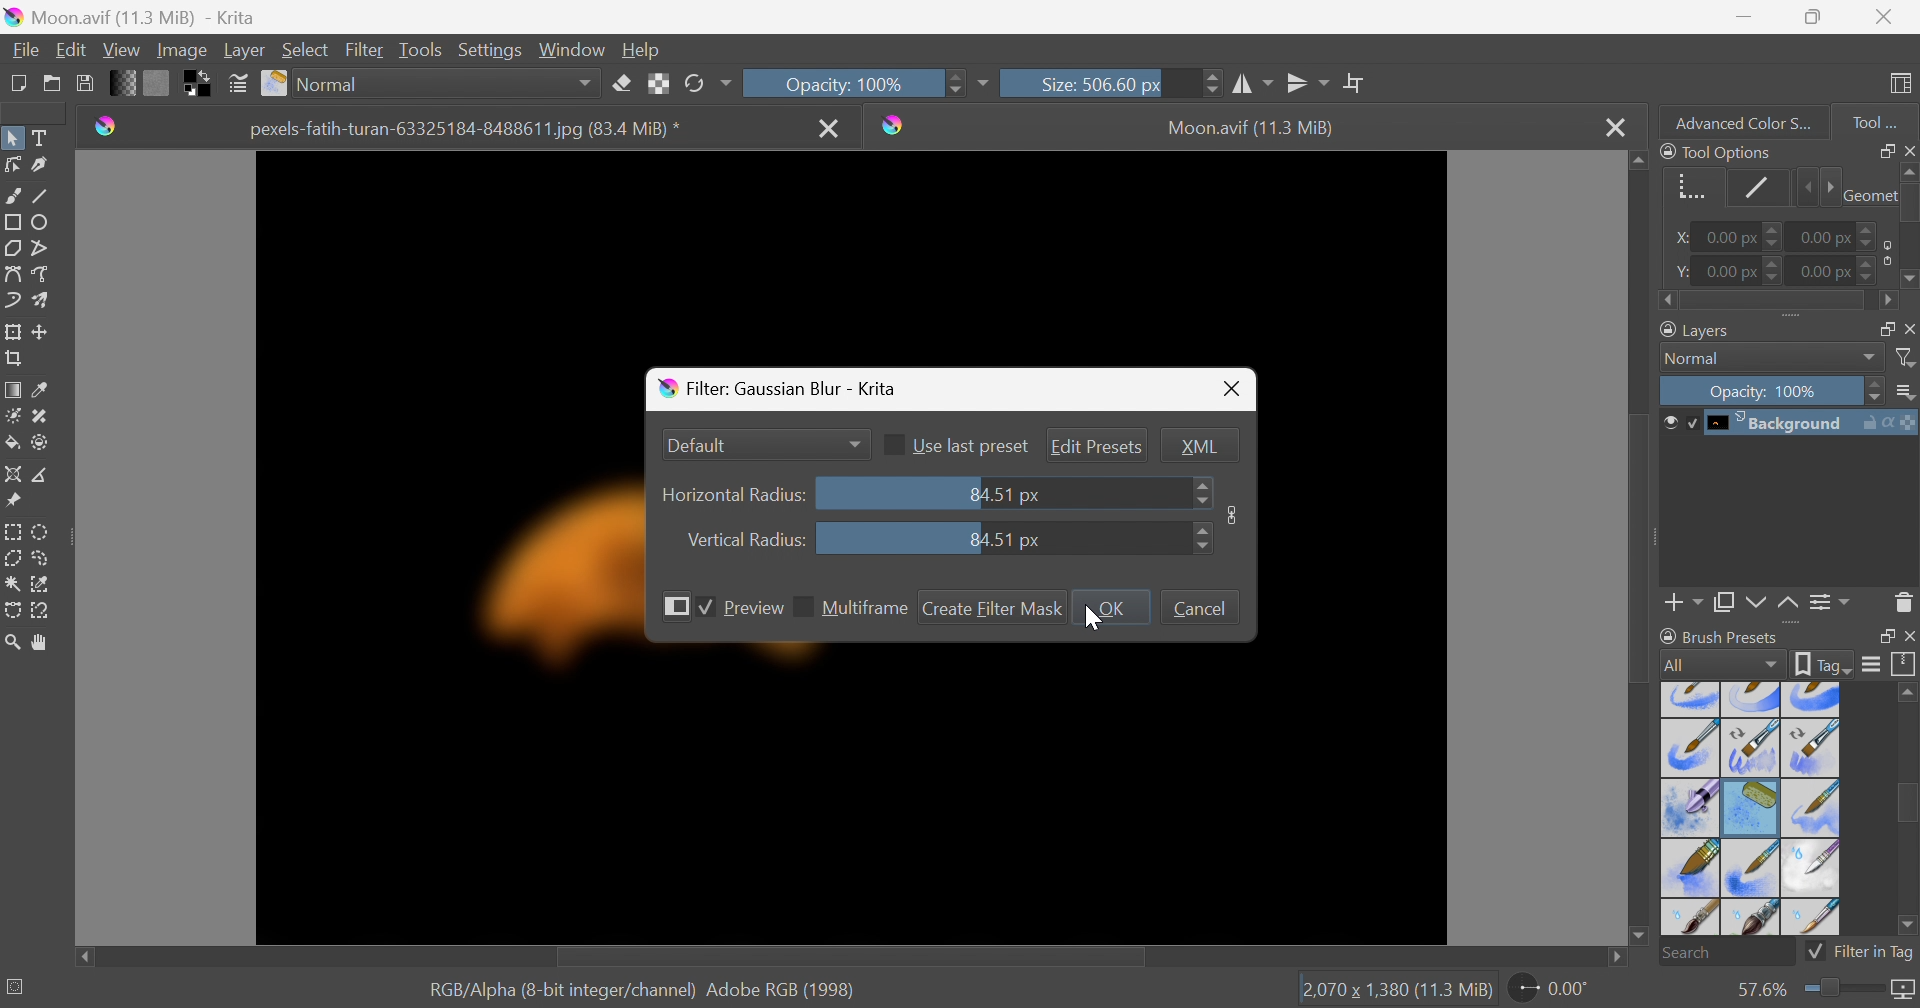 The width and height of the screenshot is (1920, 1008). What do you see at coordinates (1906, 356) in the screenshot?
I see `Filter by name` at bounding box center [1906, 356].